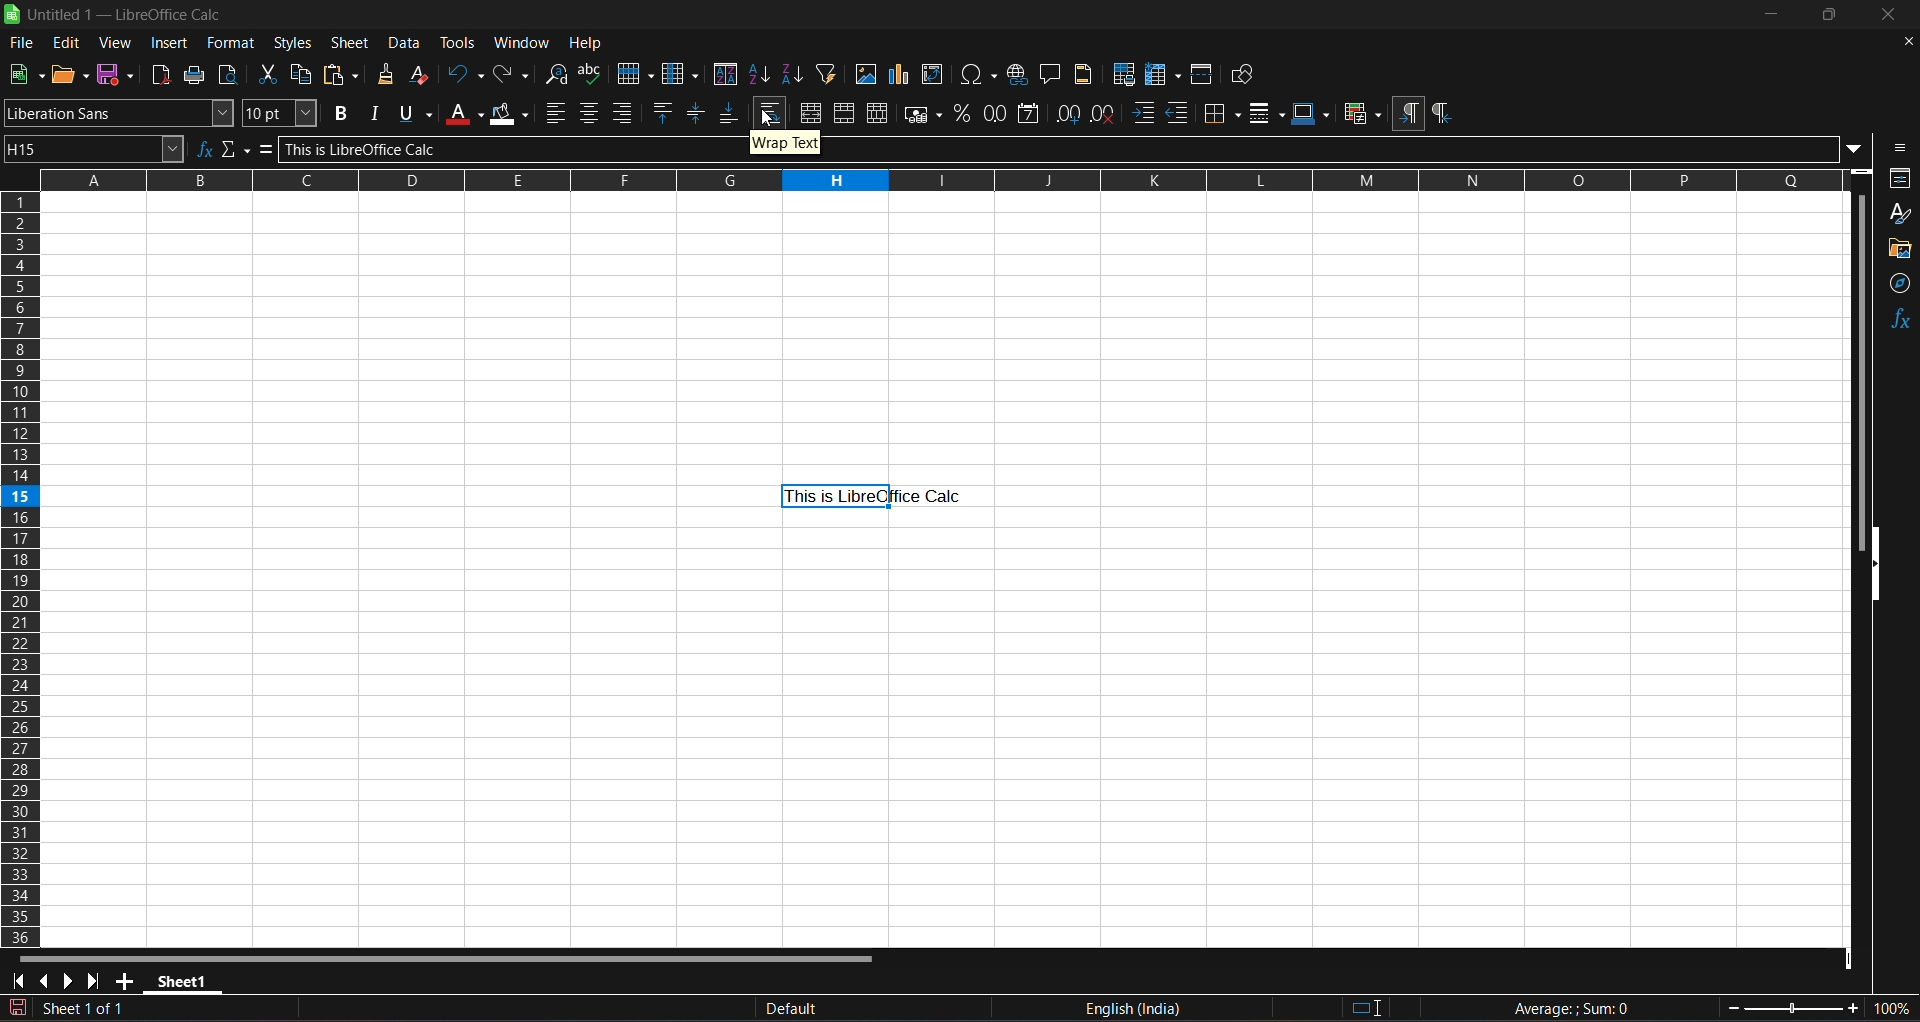 This screenshot has width=1920, height=1022. What do you see at coordinates (664, 112) in the screenshot?
I see `align top` at bounding box center [664, 112].